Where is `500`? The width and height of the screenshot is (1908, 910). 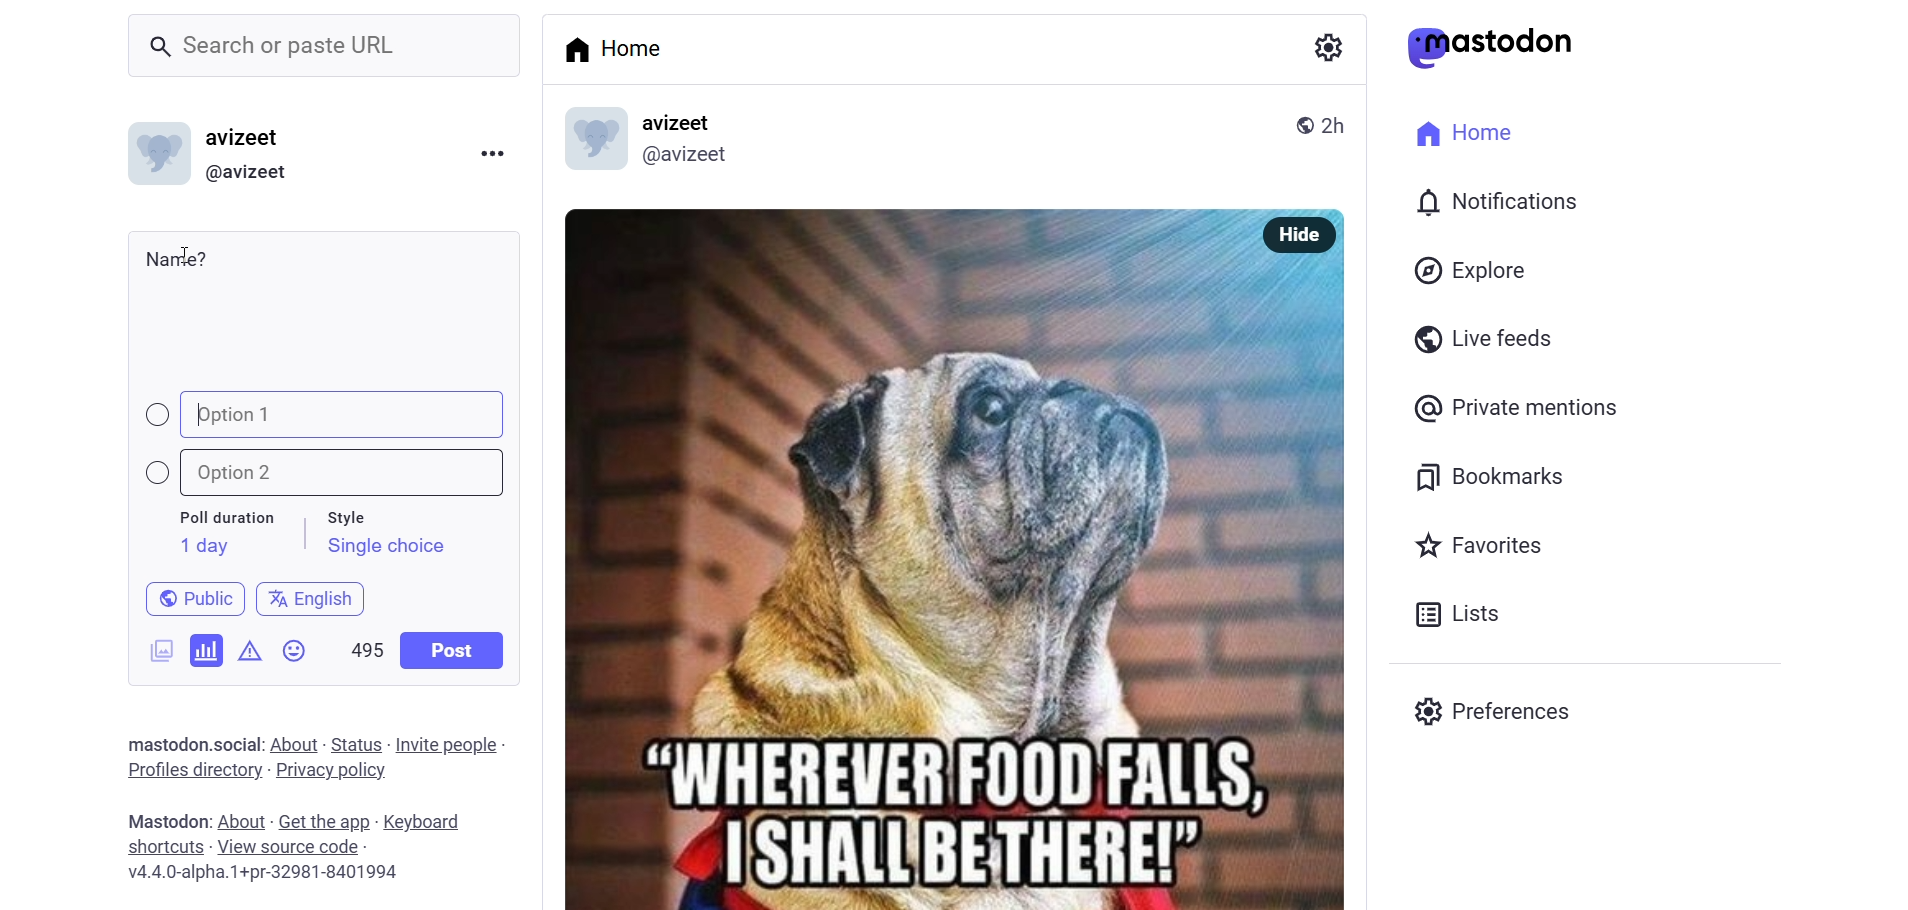 500 is located at coordinates (365, 646).